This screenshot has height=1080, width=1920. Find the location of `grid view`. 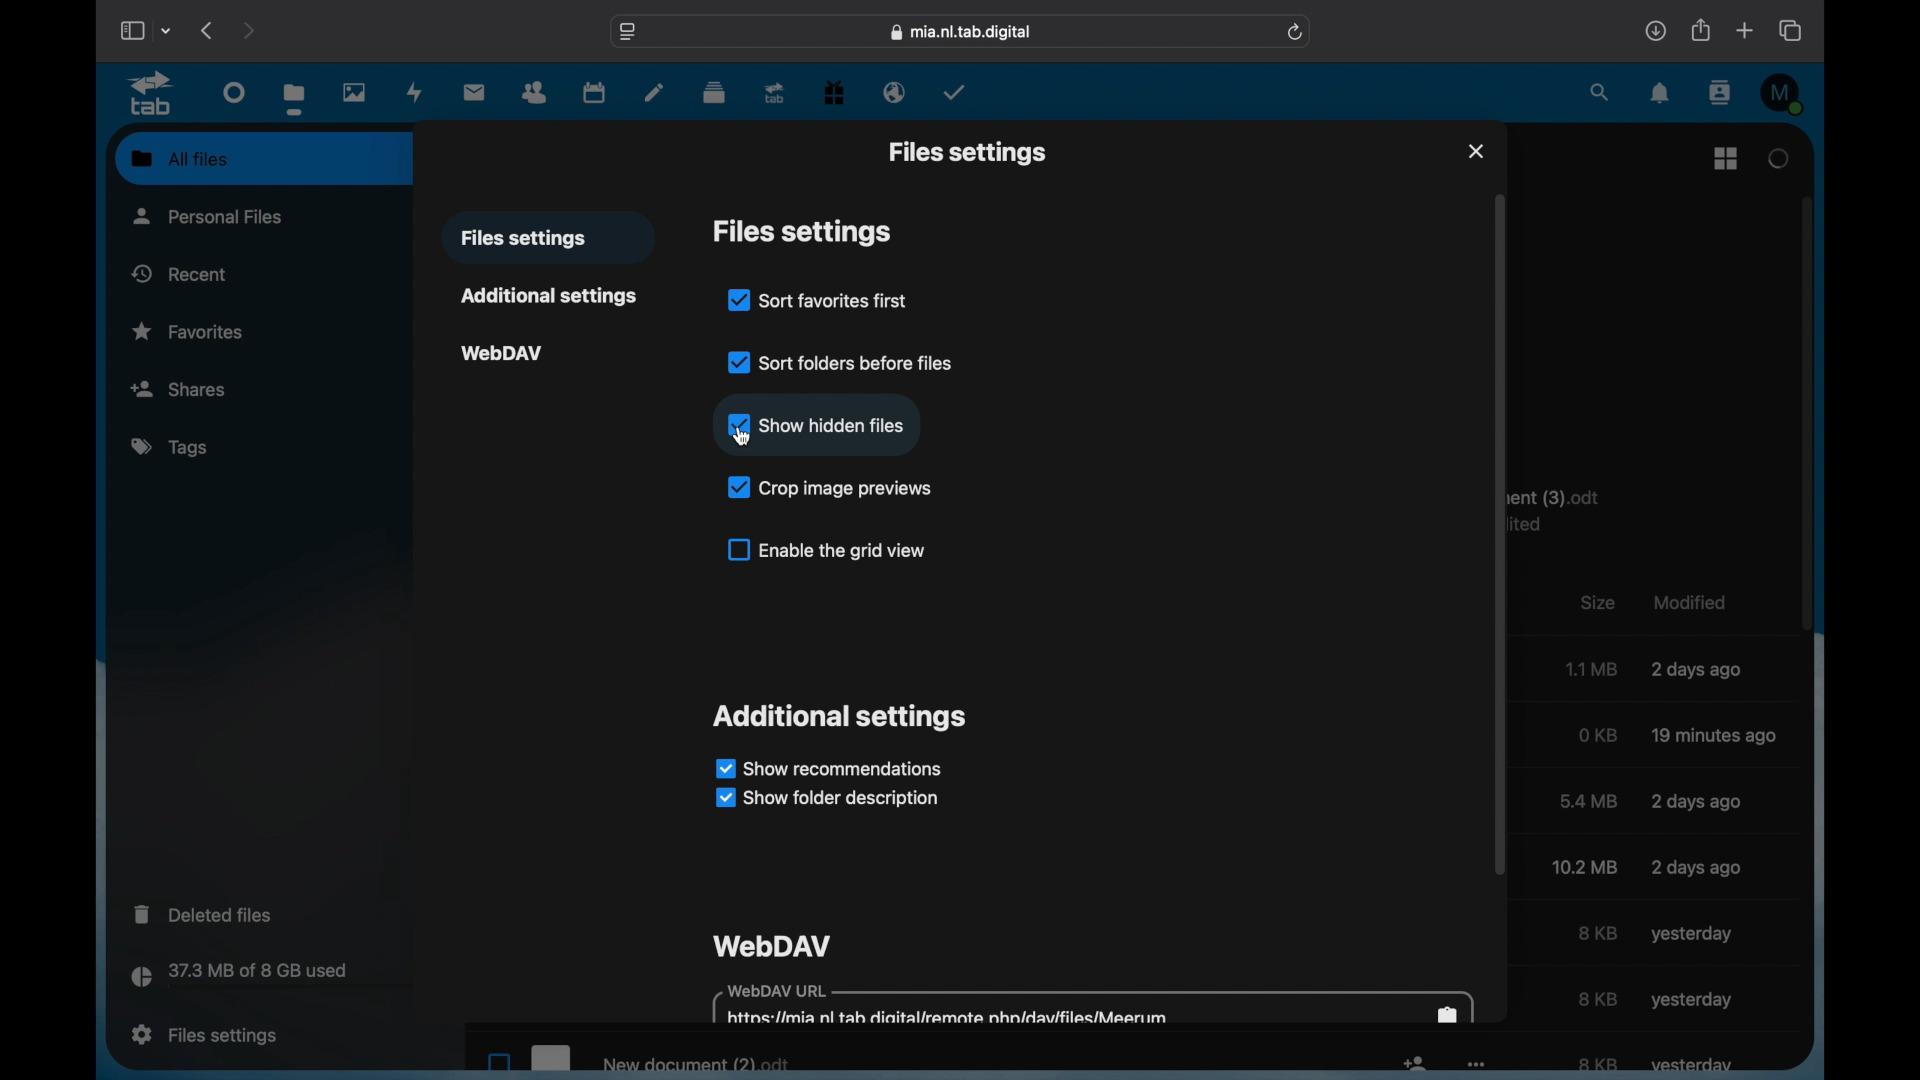

grid view is located at coordinates (1727, 158).